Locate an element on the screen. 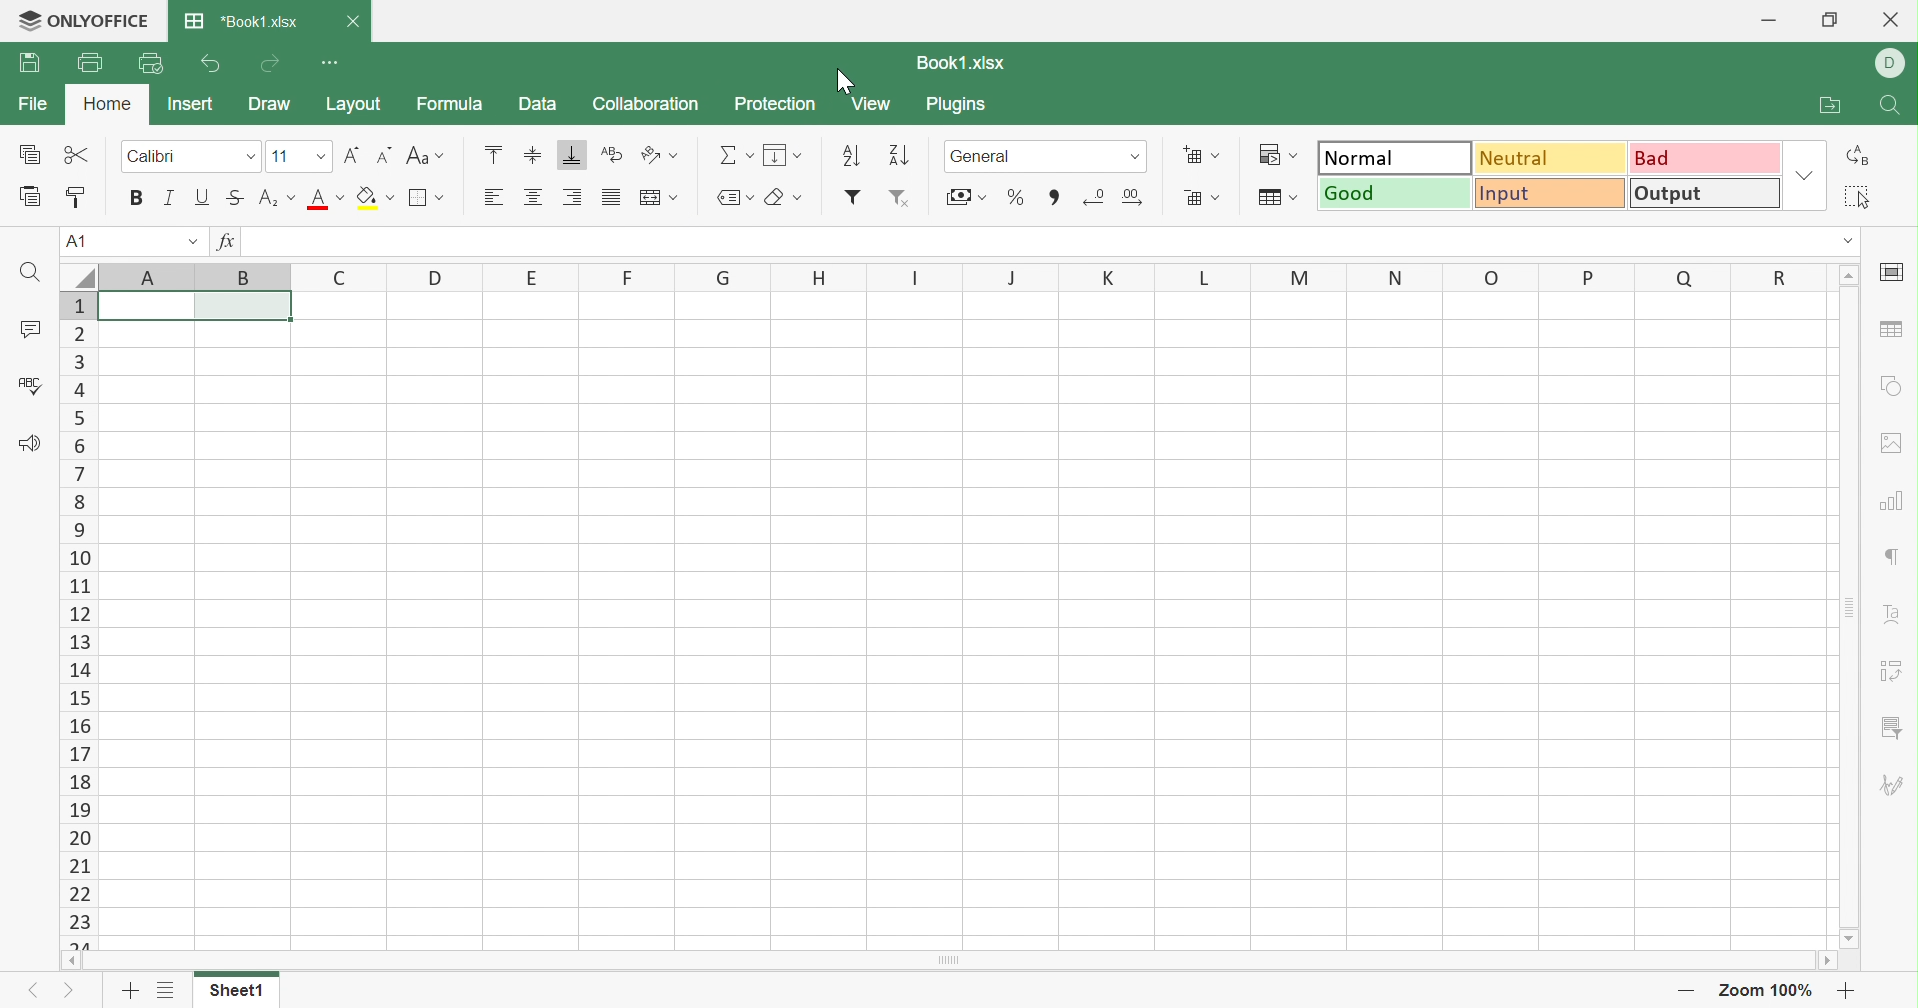  Increment font size is located at coordinates (354, 153).